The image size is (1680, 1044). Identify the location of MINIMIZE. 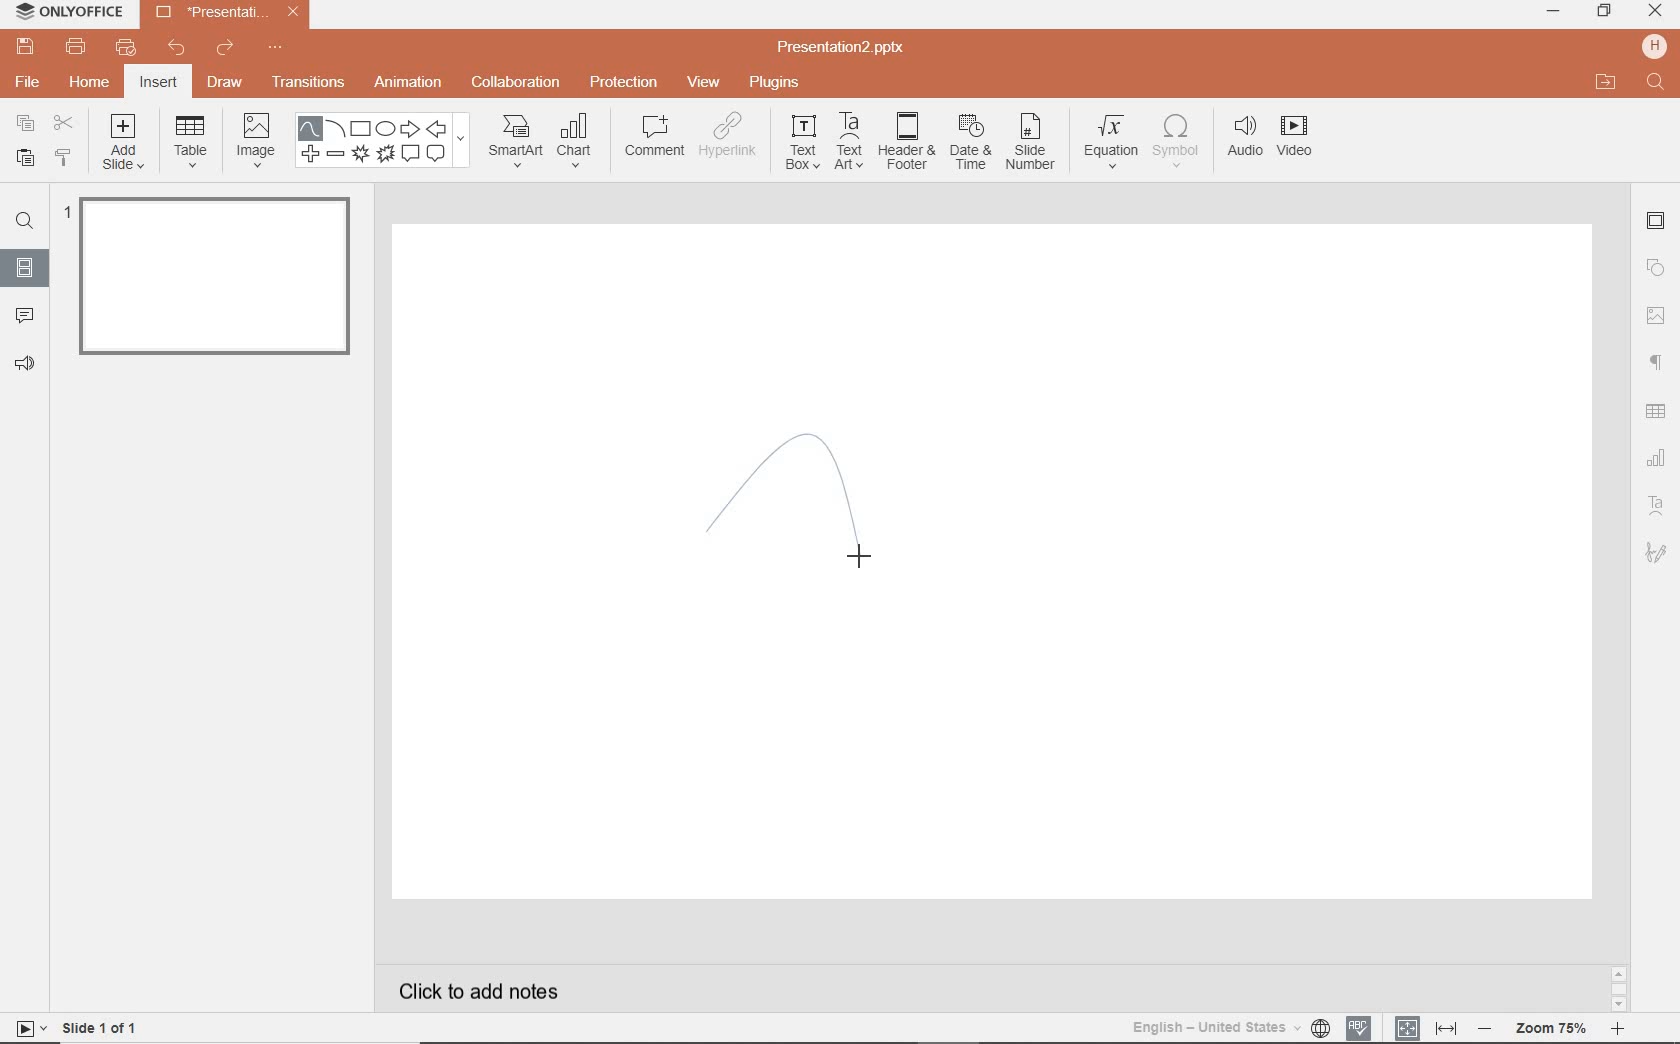
(1553, 12).